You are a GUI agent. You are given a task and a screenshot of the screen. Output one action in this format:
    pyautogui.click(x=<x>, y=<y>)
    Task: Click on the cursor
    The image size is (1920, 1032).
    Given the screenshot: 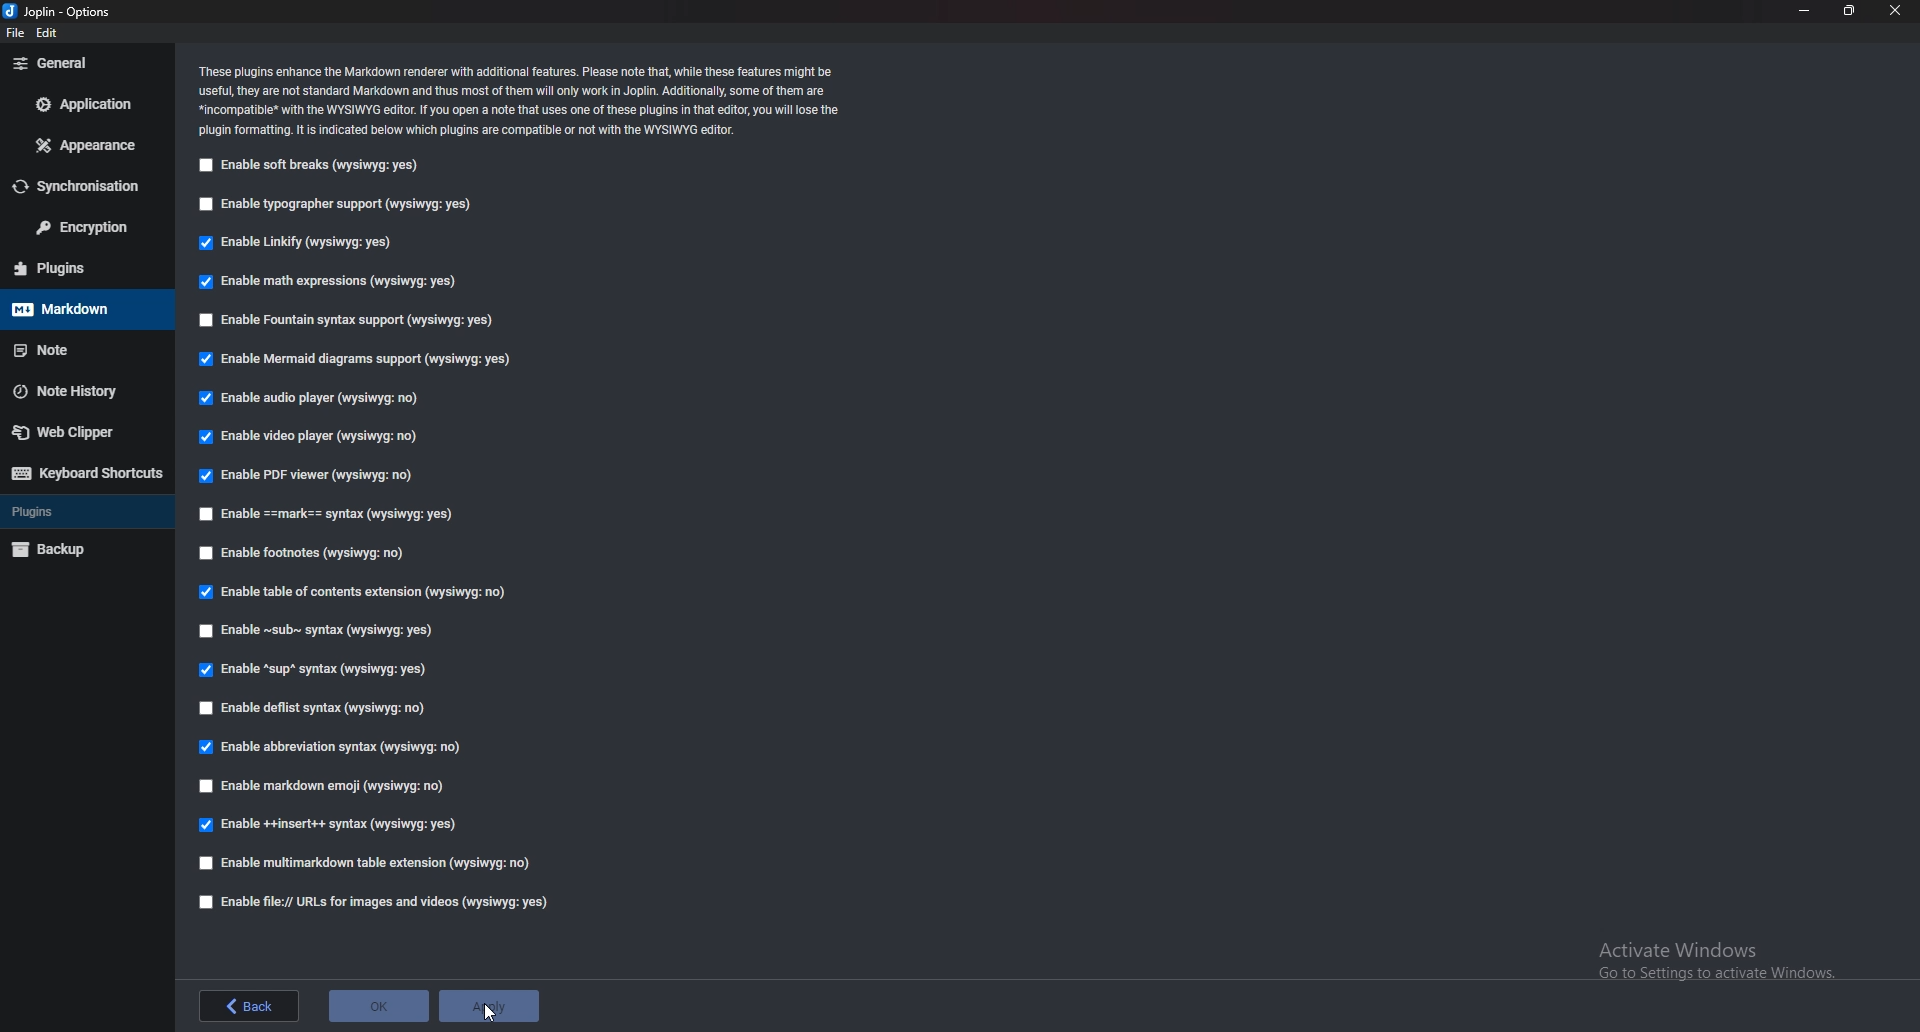 What is the action you would take?
    pyautogui.click(x=488, y=1014)
    